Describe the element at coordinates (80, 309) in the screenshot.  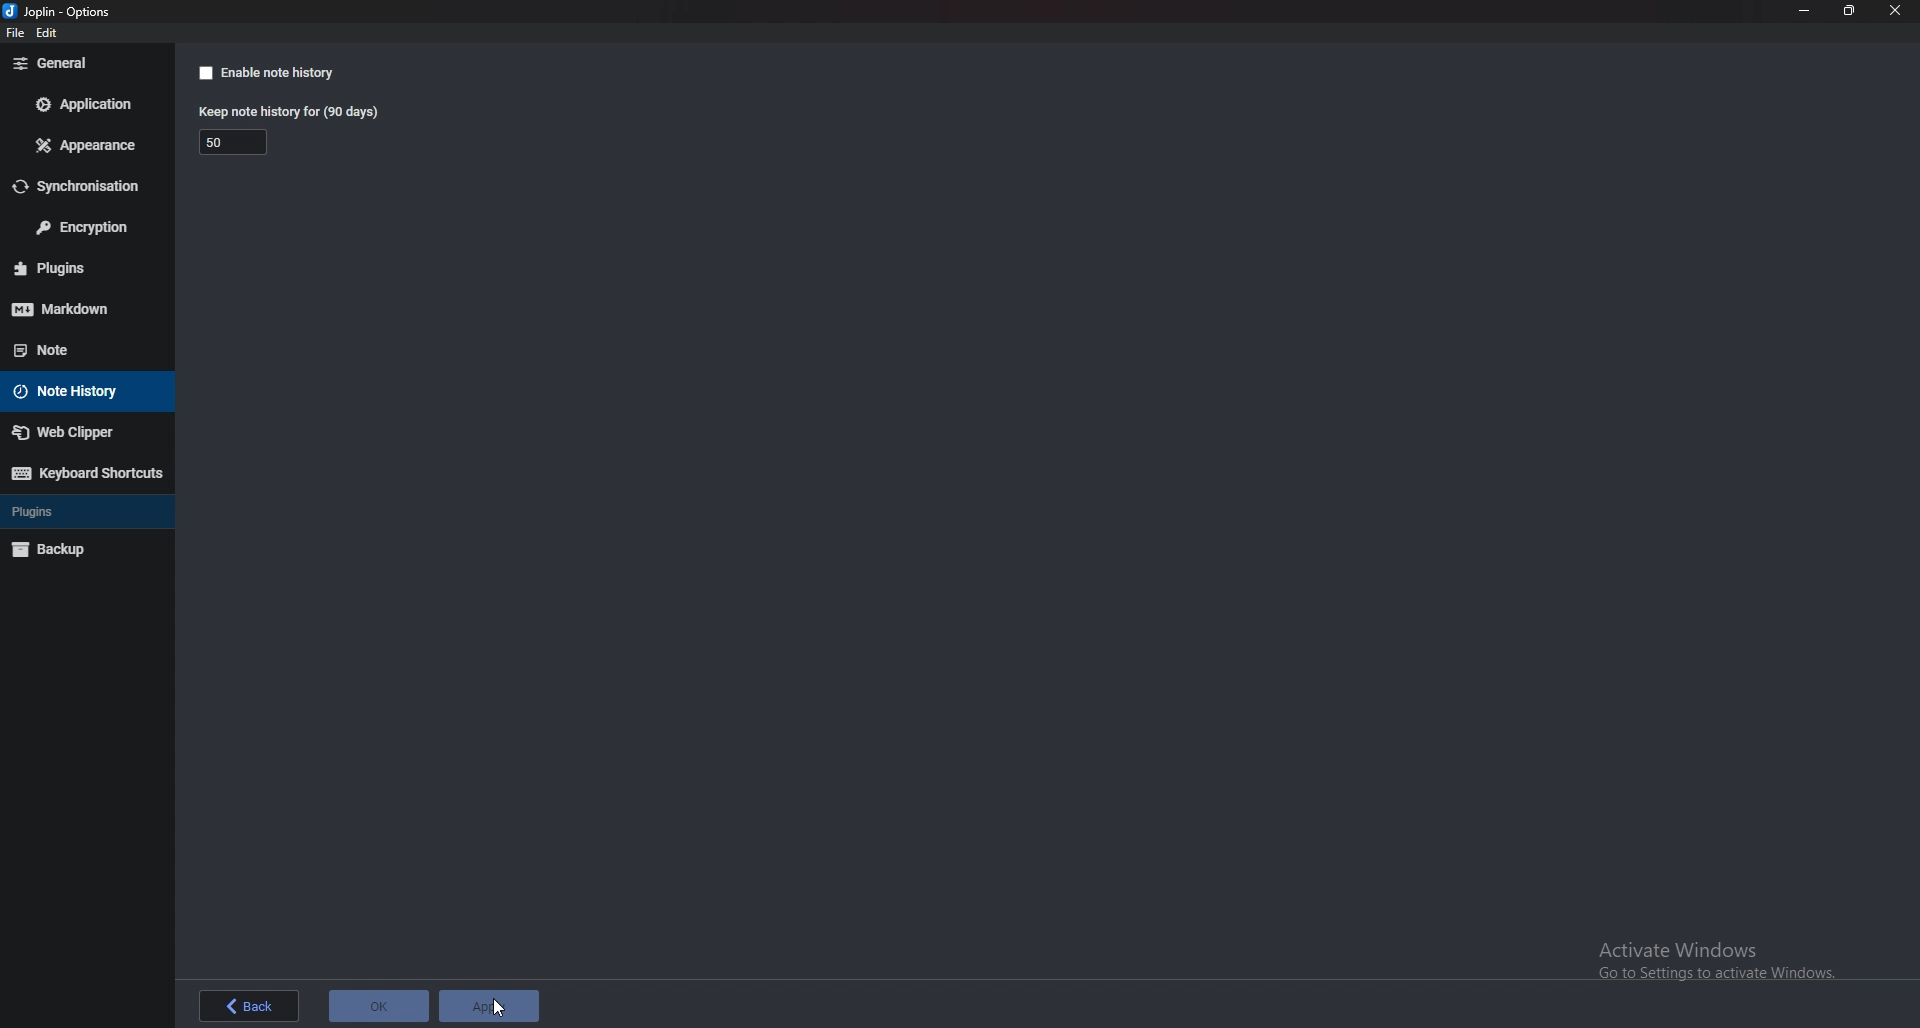
I see `mark down` at that location.